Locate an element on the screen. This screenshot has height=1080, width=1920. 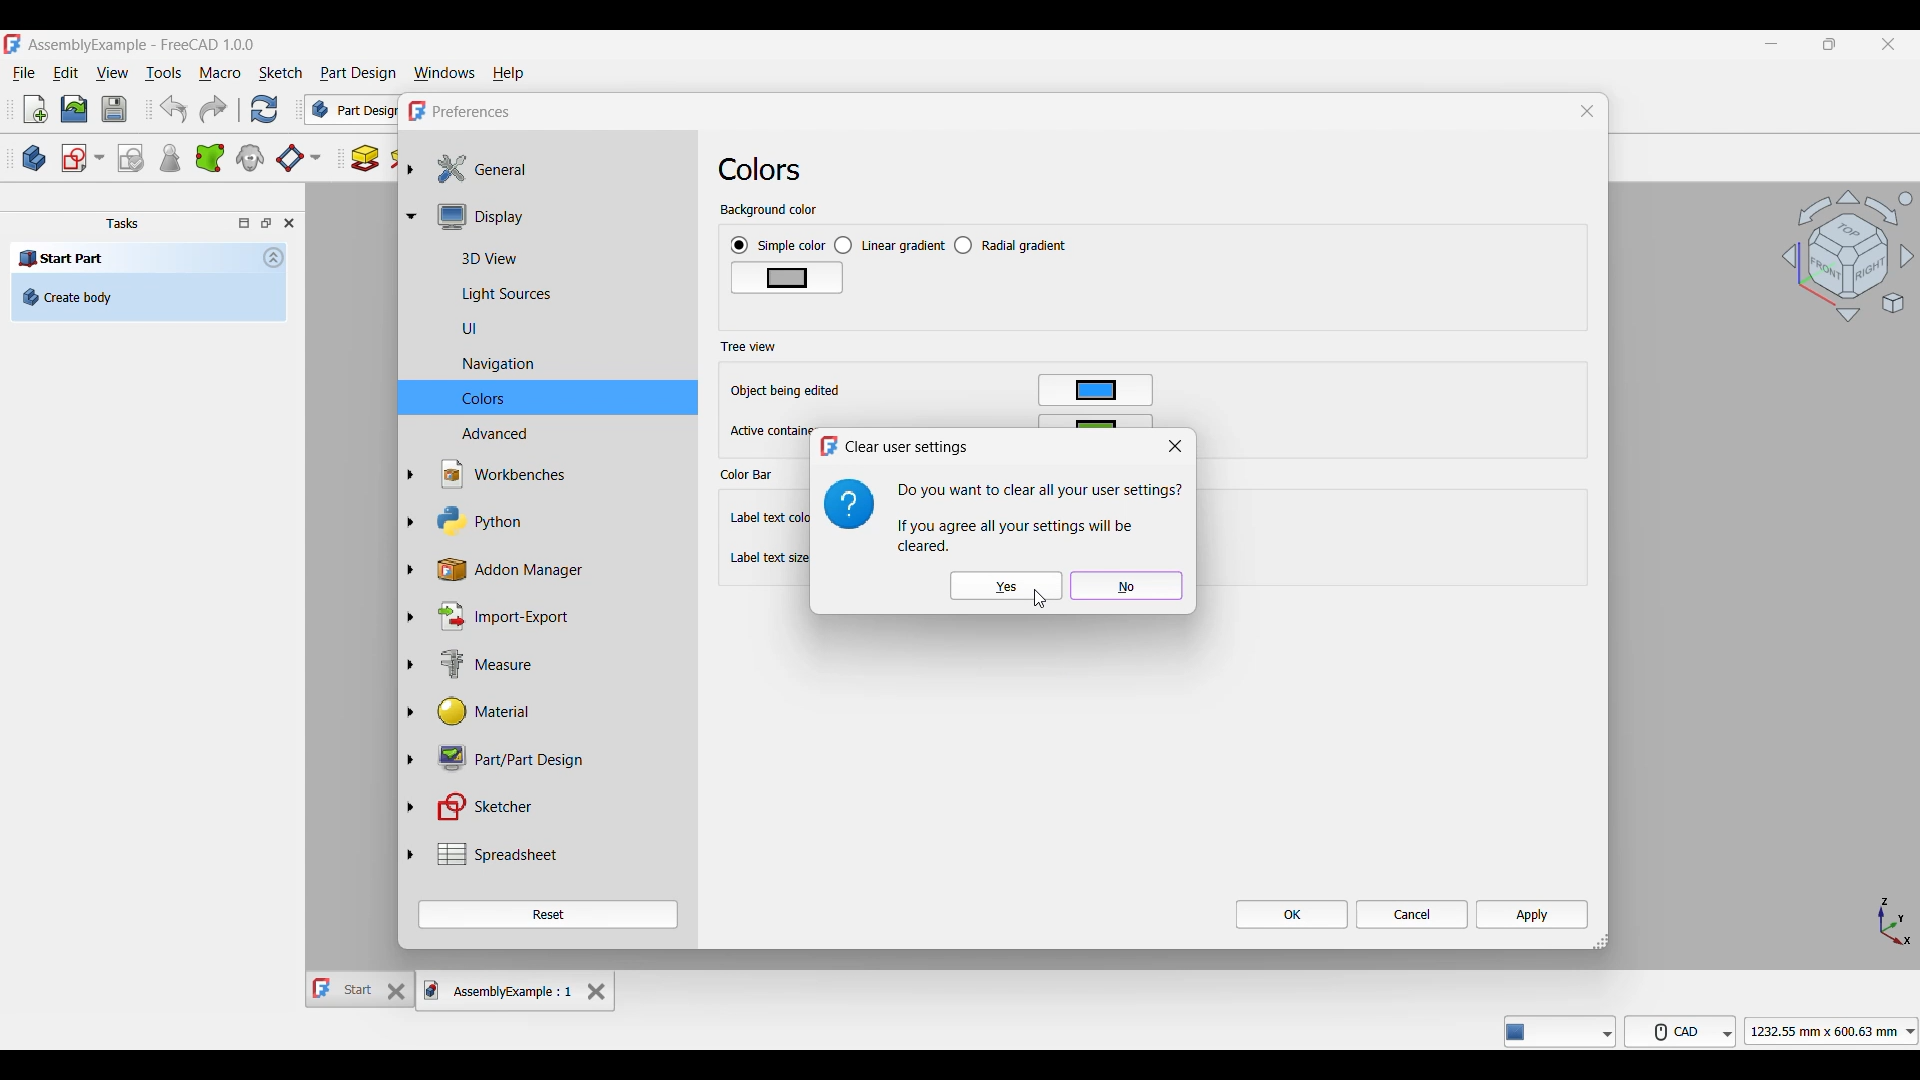
General settings is located at coordinates (475, 169).